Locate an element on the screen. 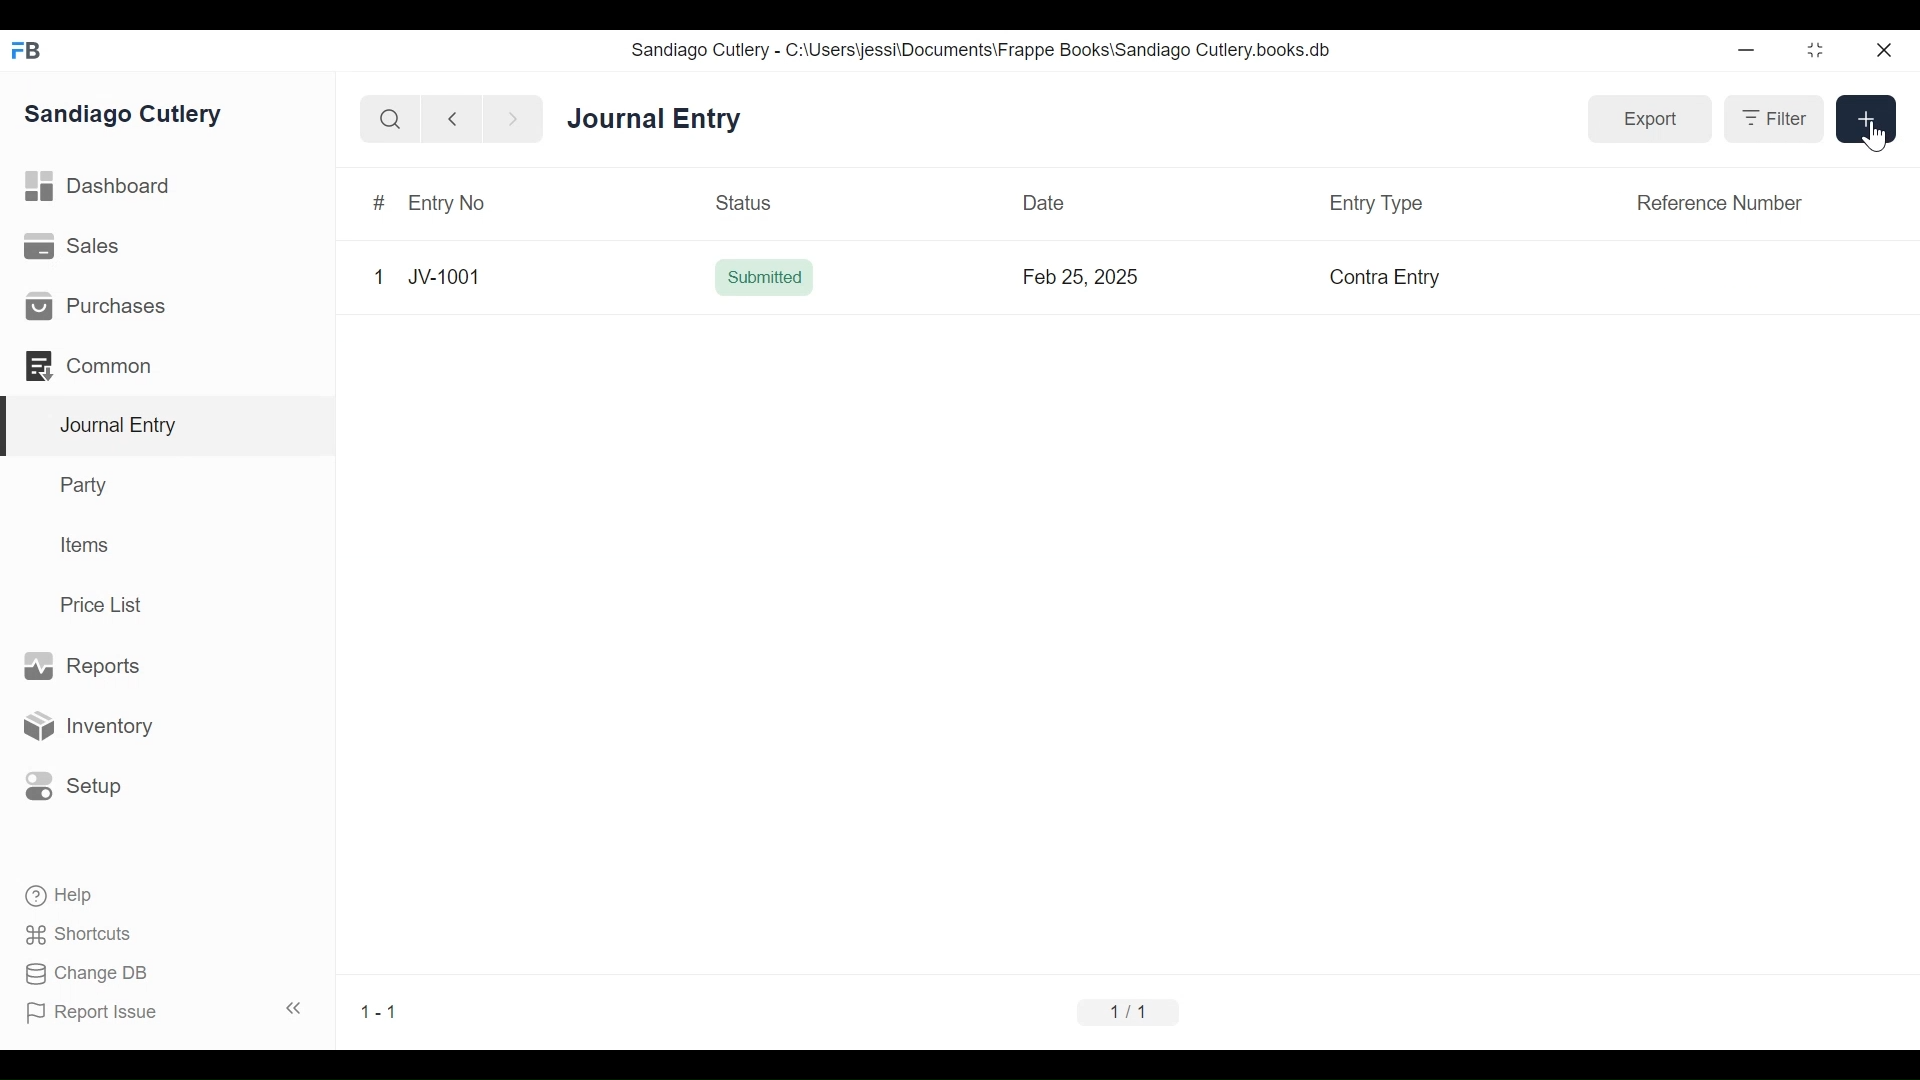 The image size is (1920, 1080). Price List is located at coordinates (105, 604).